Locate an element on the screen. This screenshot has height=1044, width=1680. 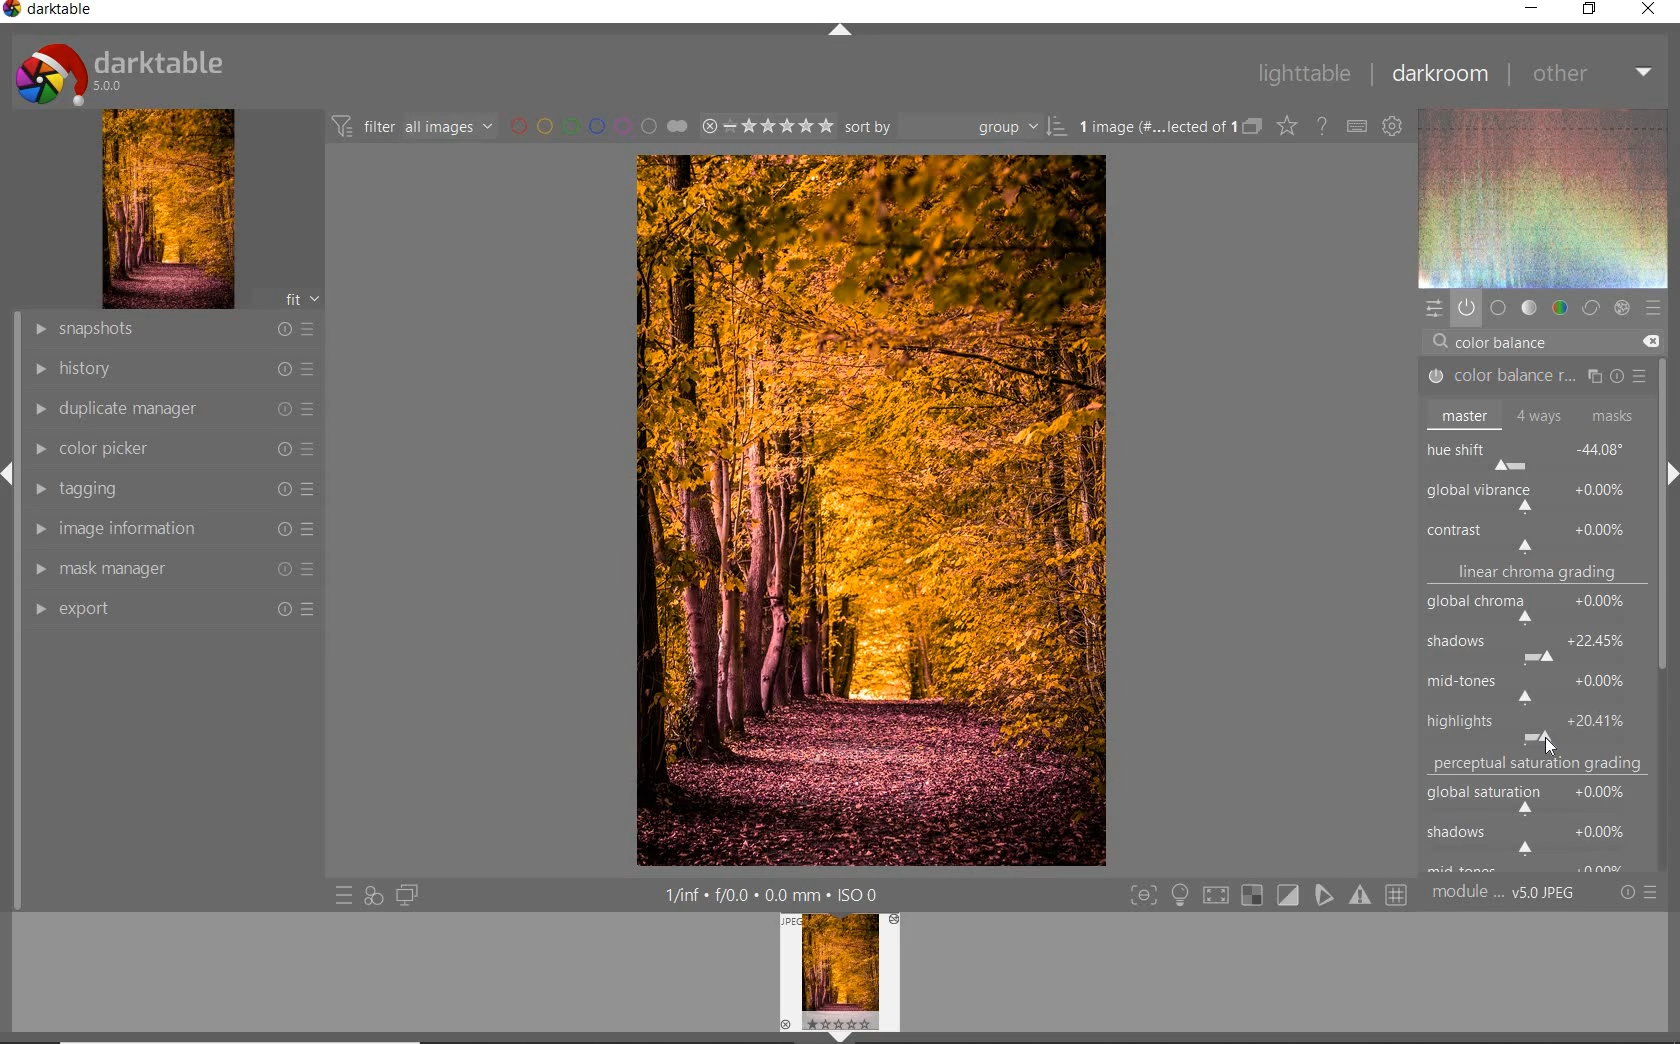
snapshots is located at coordinates (177, 330).